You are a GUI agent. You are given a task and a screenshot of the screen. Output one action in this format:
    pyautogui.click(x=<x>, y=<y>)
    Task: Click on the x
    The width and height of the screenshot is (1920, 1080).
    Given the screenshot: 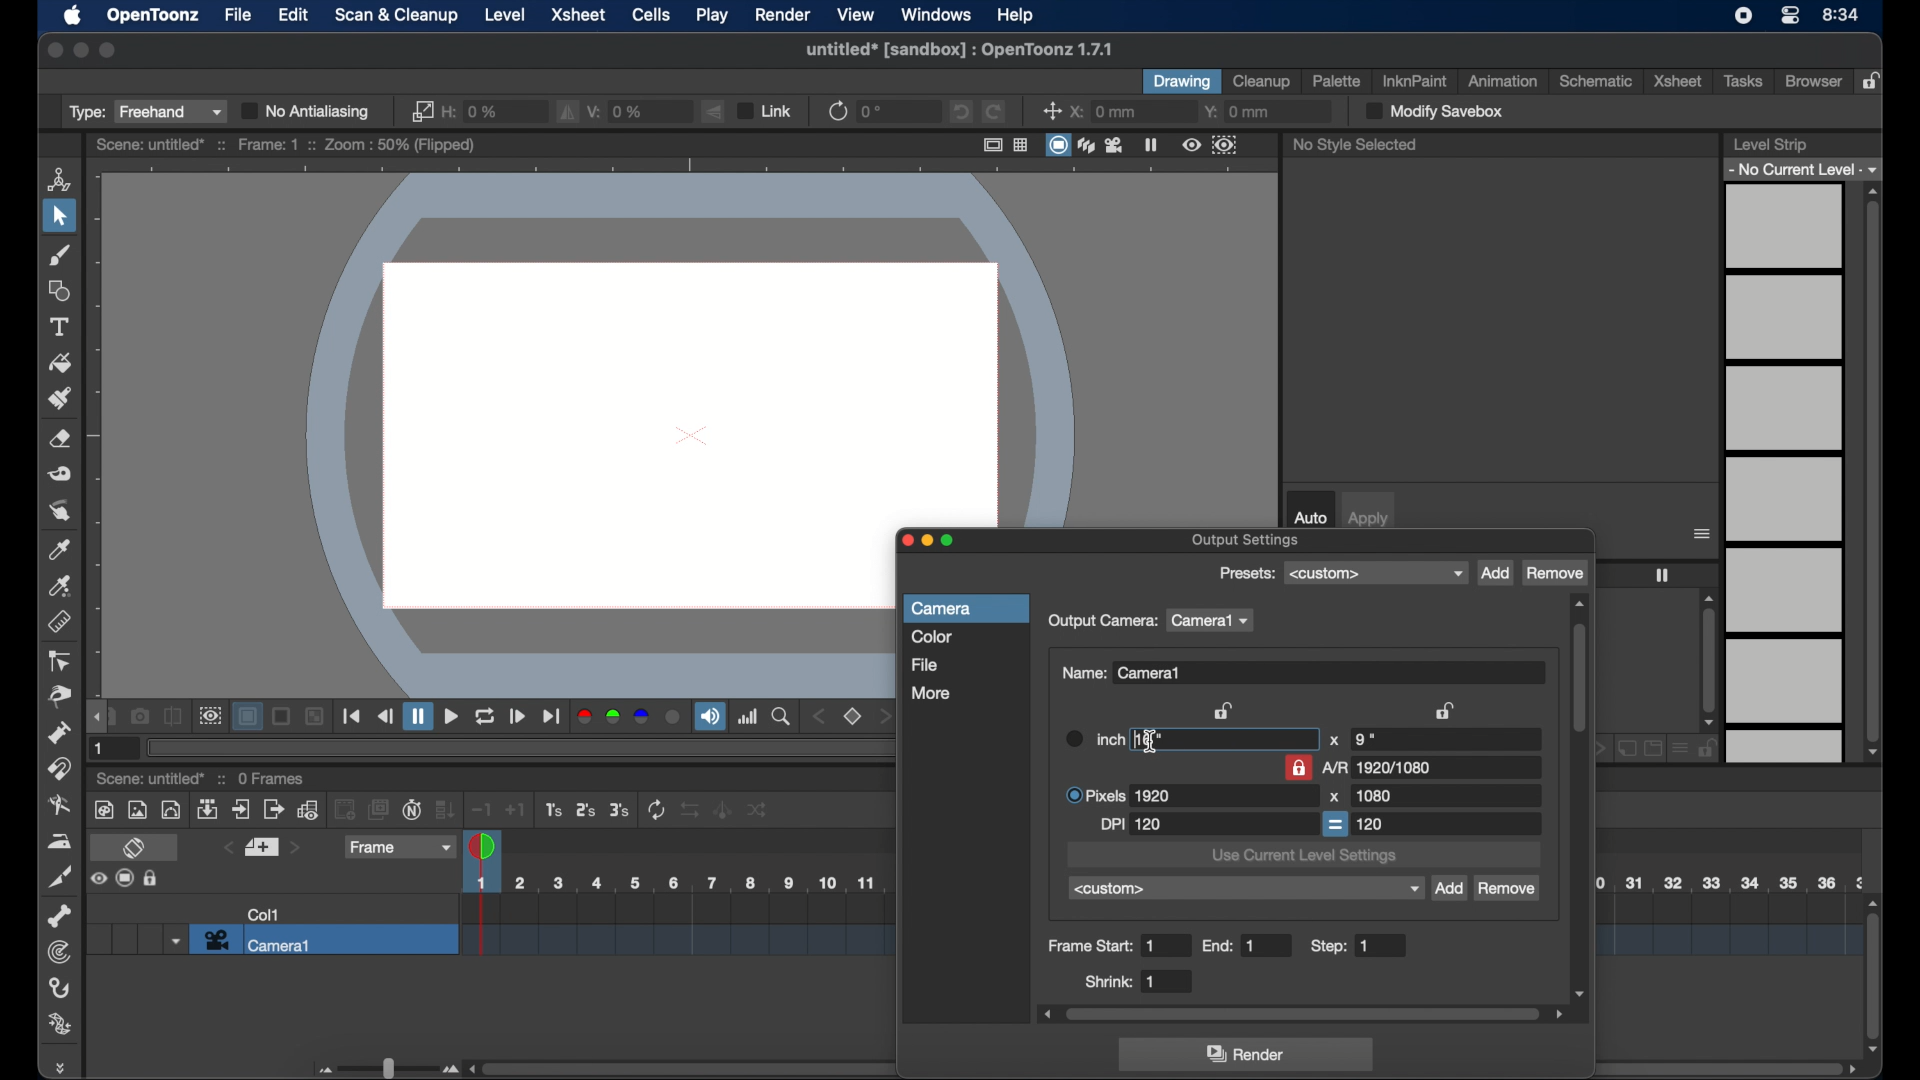 What is the action you would take?
    pyautogui.click(x=1334, y=741)
    